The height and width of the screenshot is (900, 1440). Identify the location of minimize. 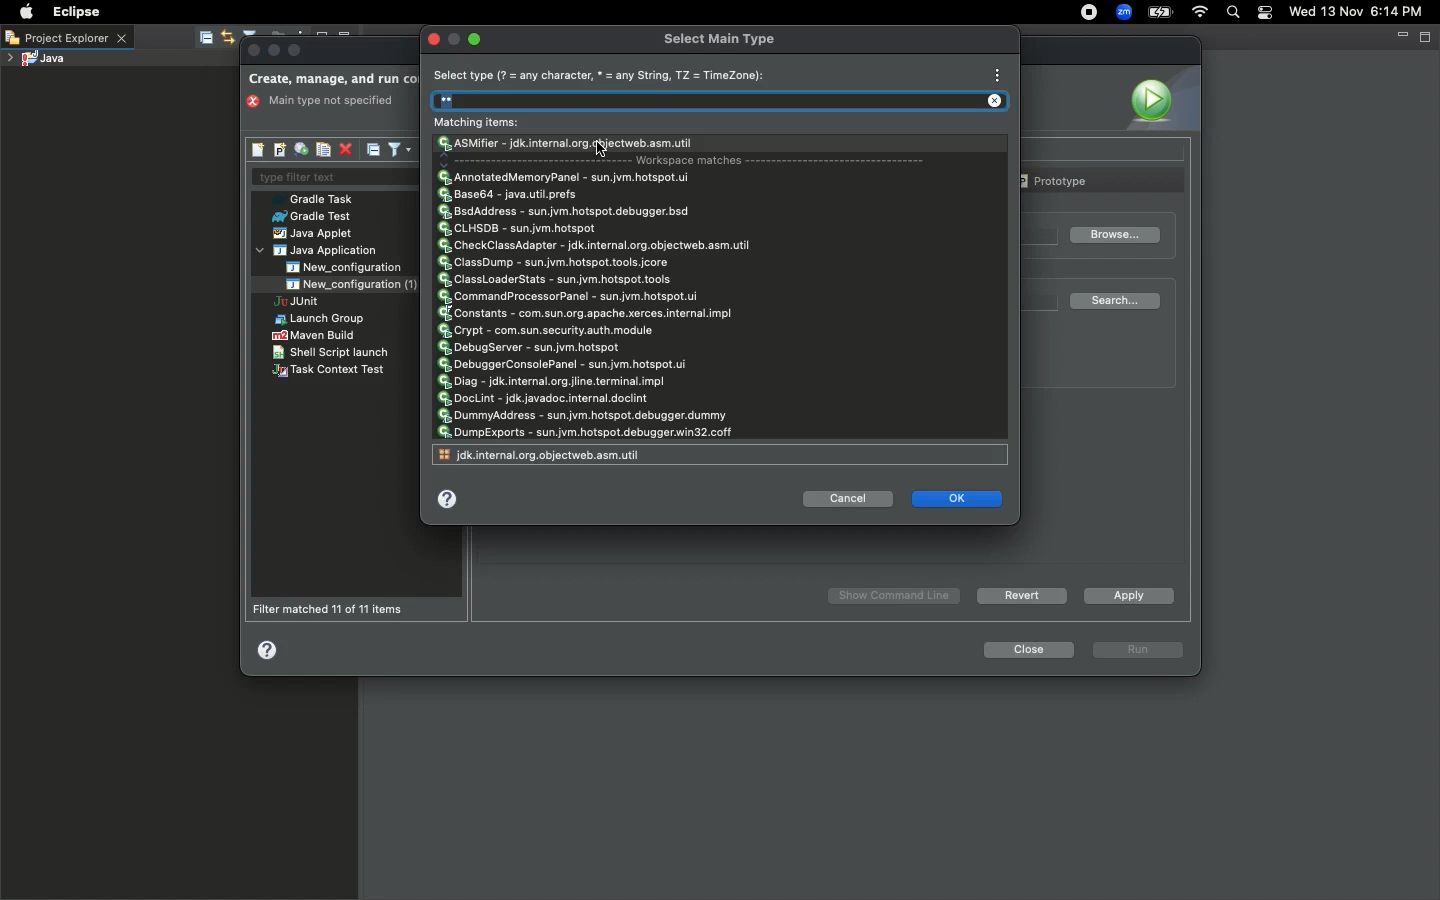
(456, 39).